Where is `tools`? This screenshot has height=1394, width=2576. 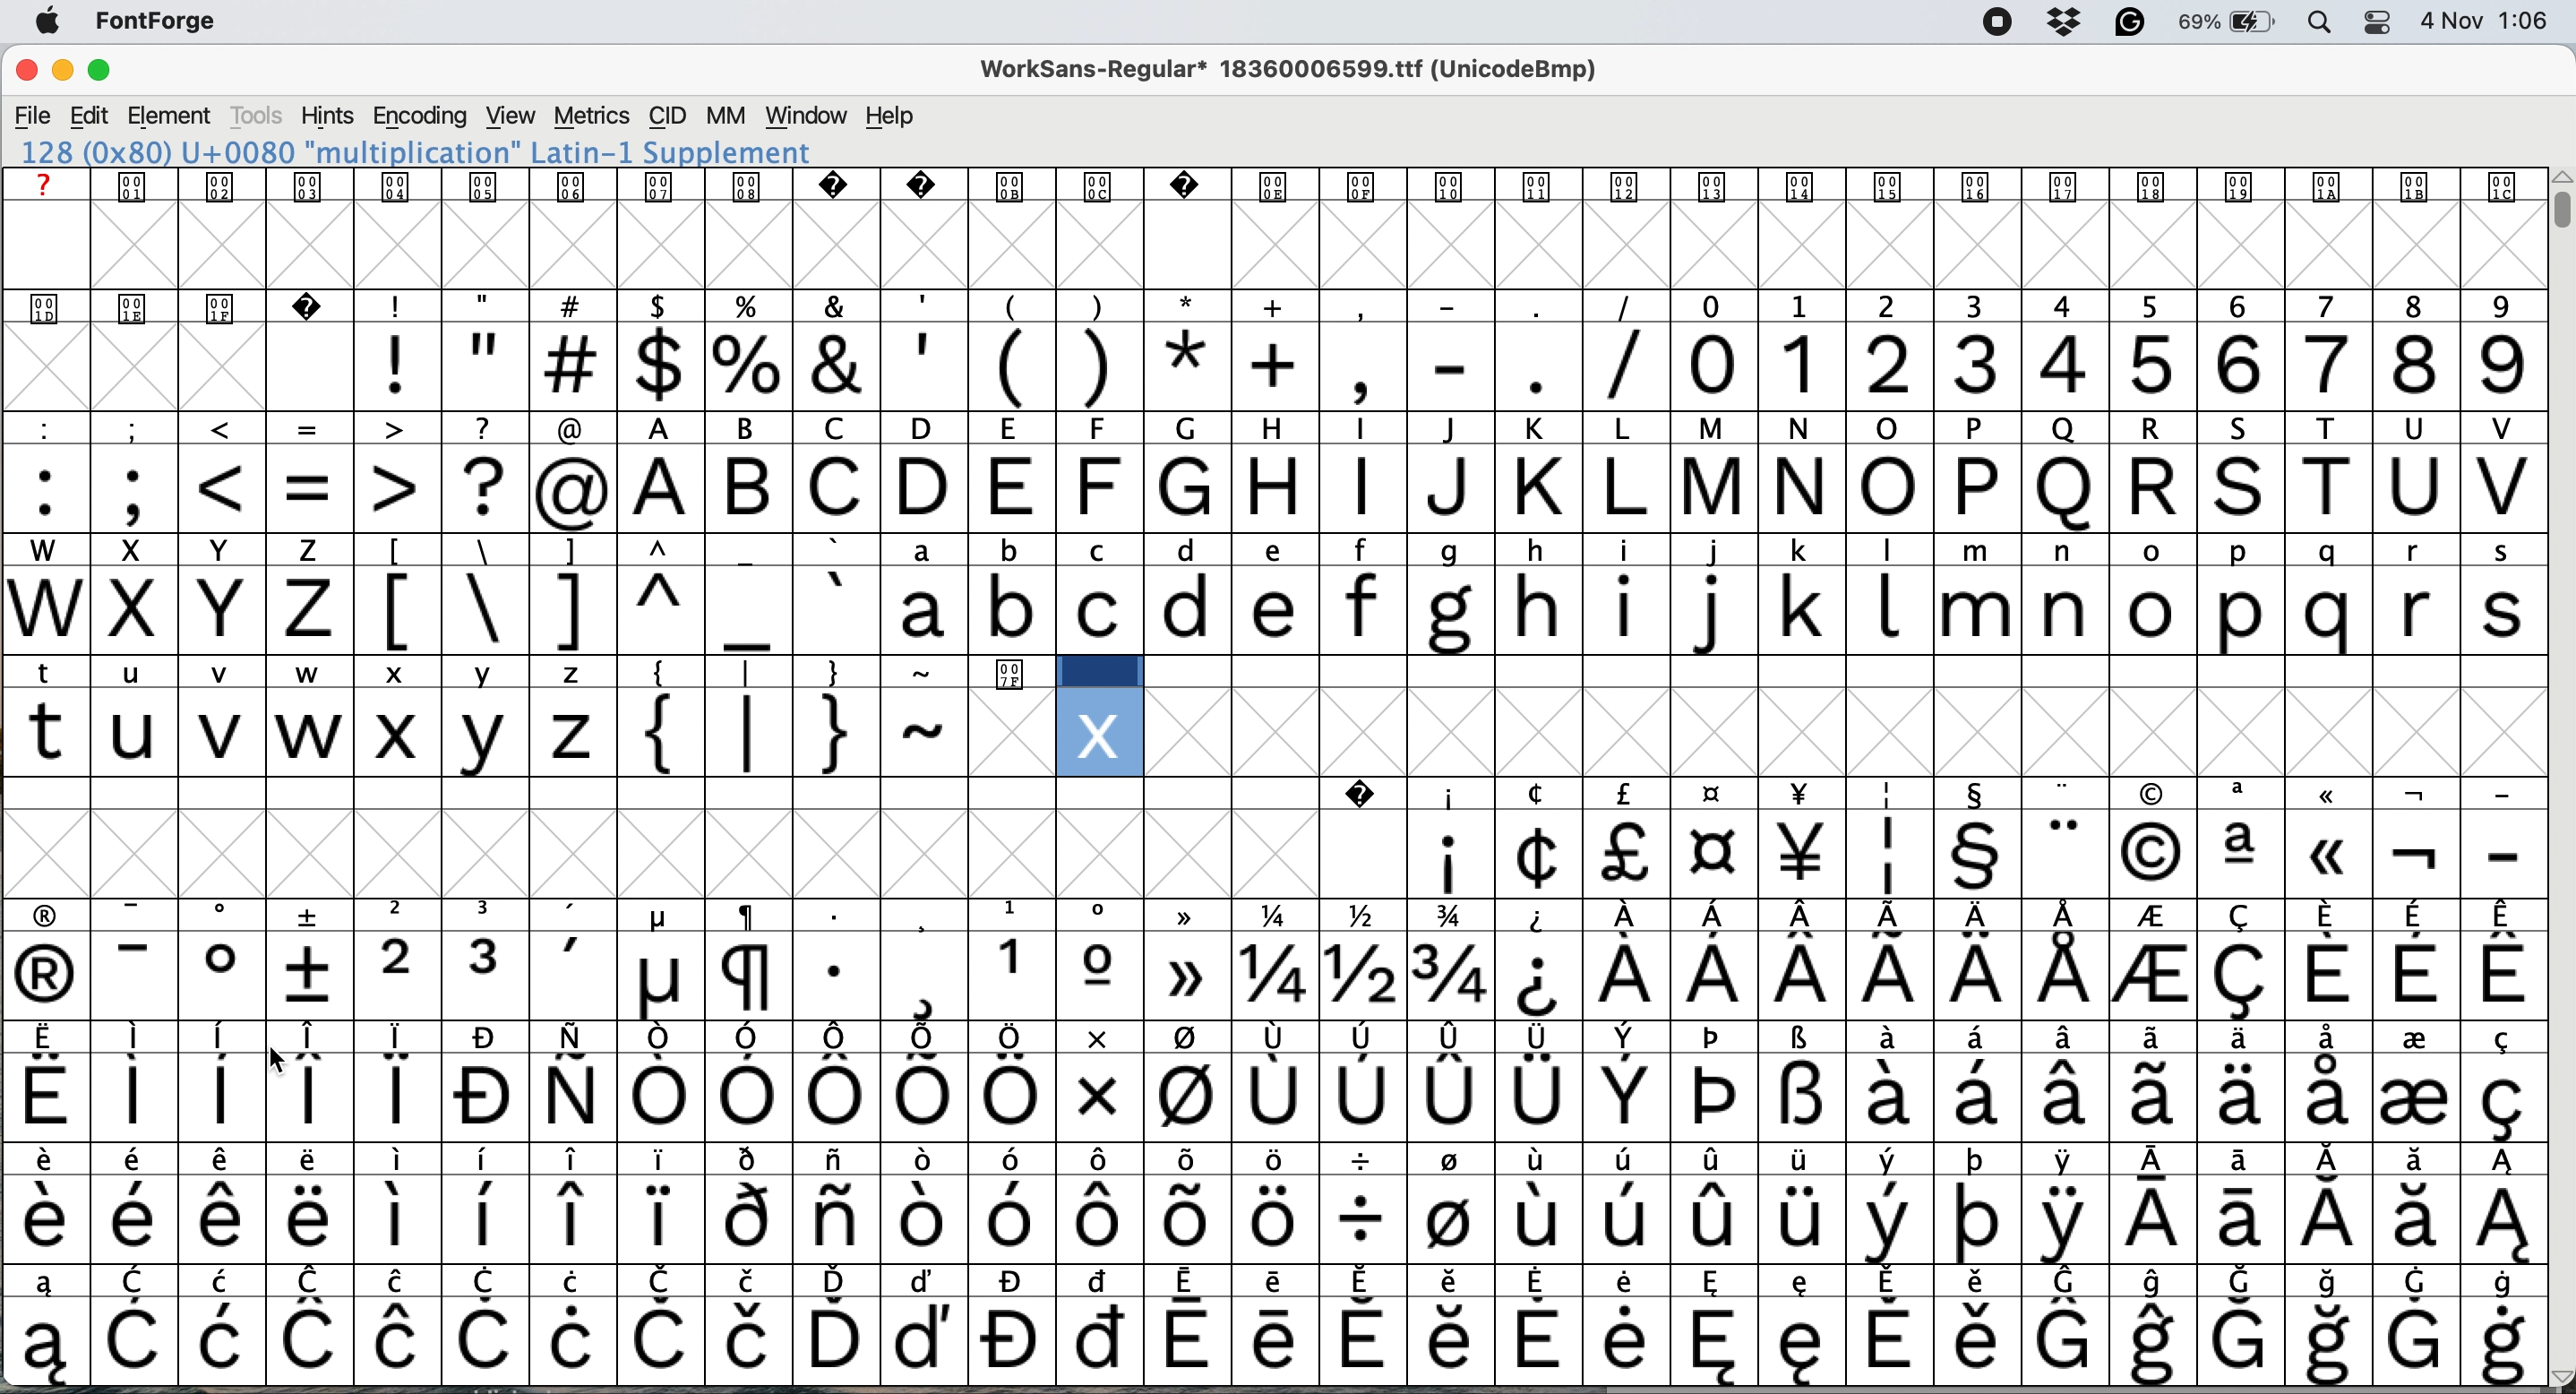
tools is located at coordinates (258, 116).